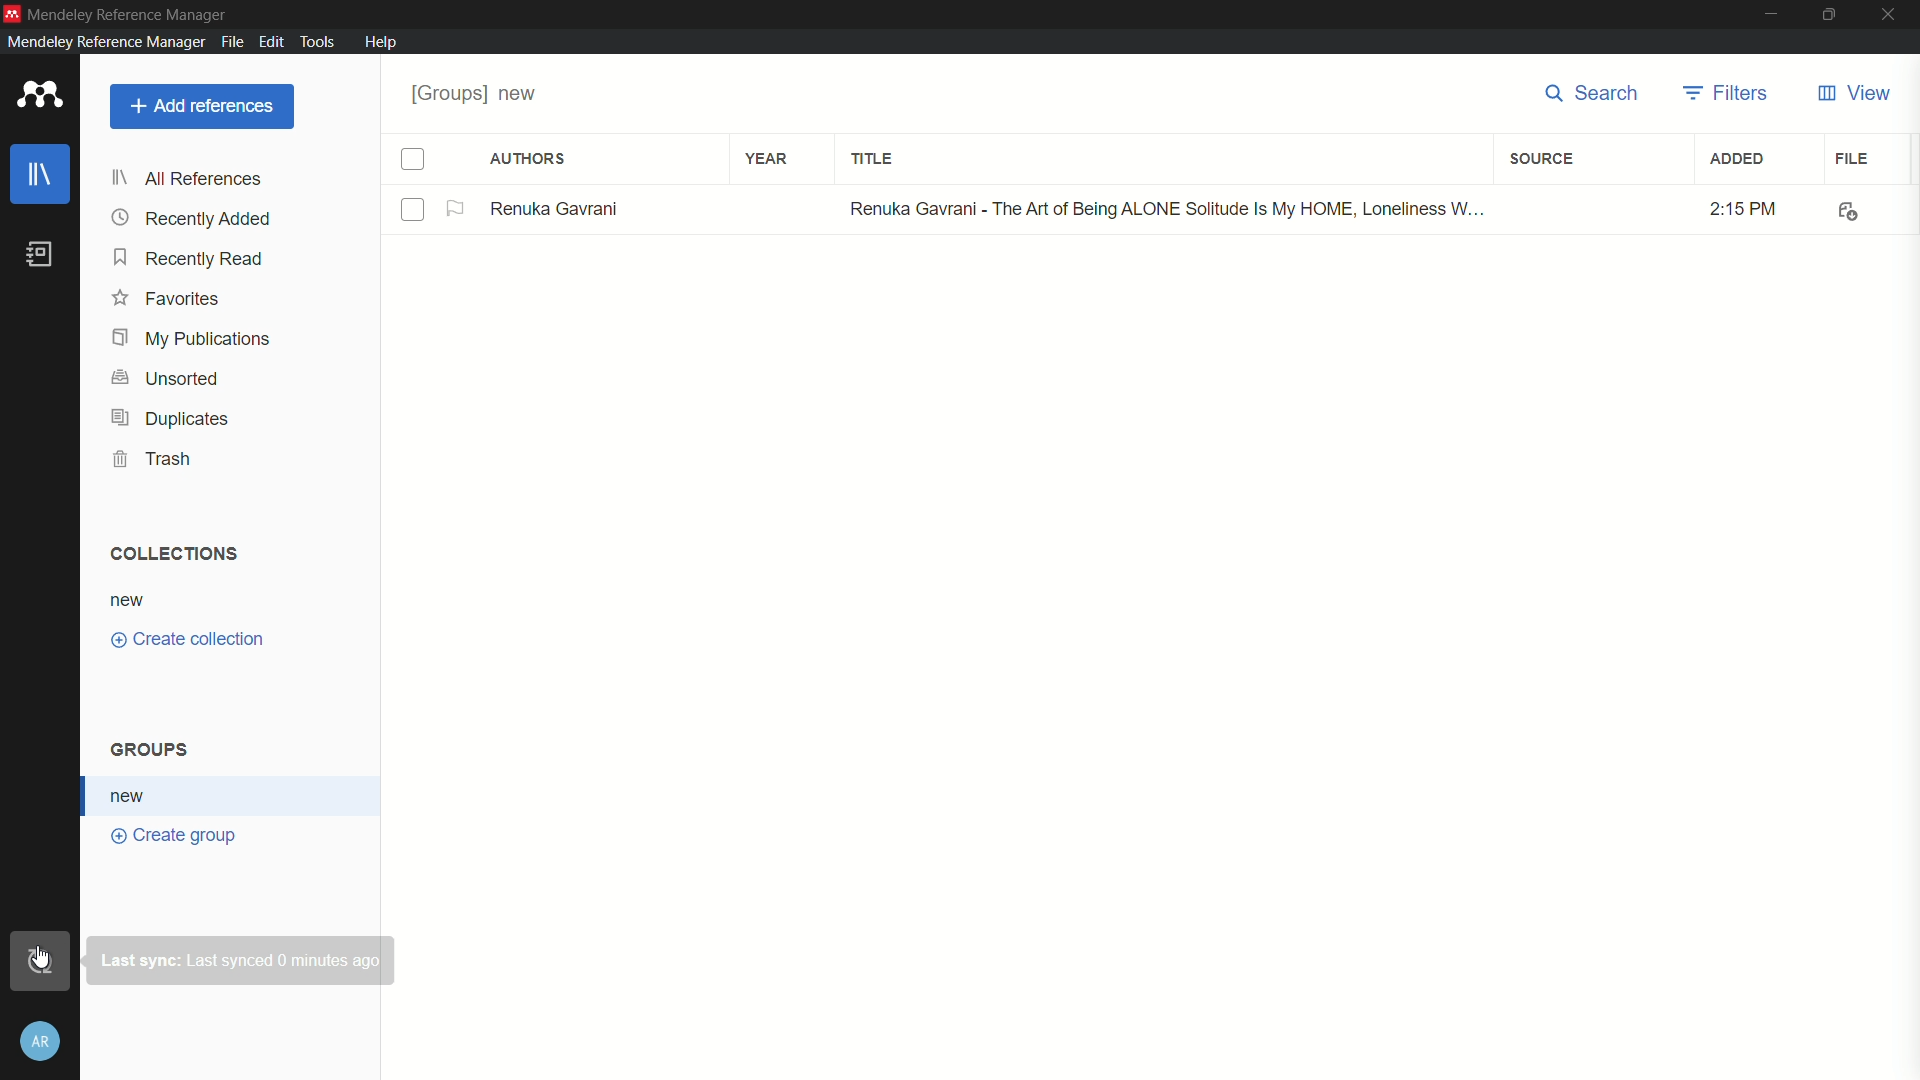 The width and height of the screenshot is (1920, 1080). What do you see at coordinates (1844, 209) in the screenshot?
I see `File` at bounding box center [1844, 209].